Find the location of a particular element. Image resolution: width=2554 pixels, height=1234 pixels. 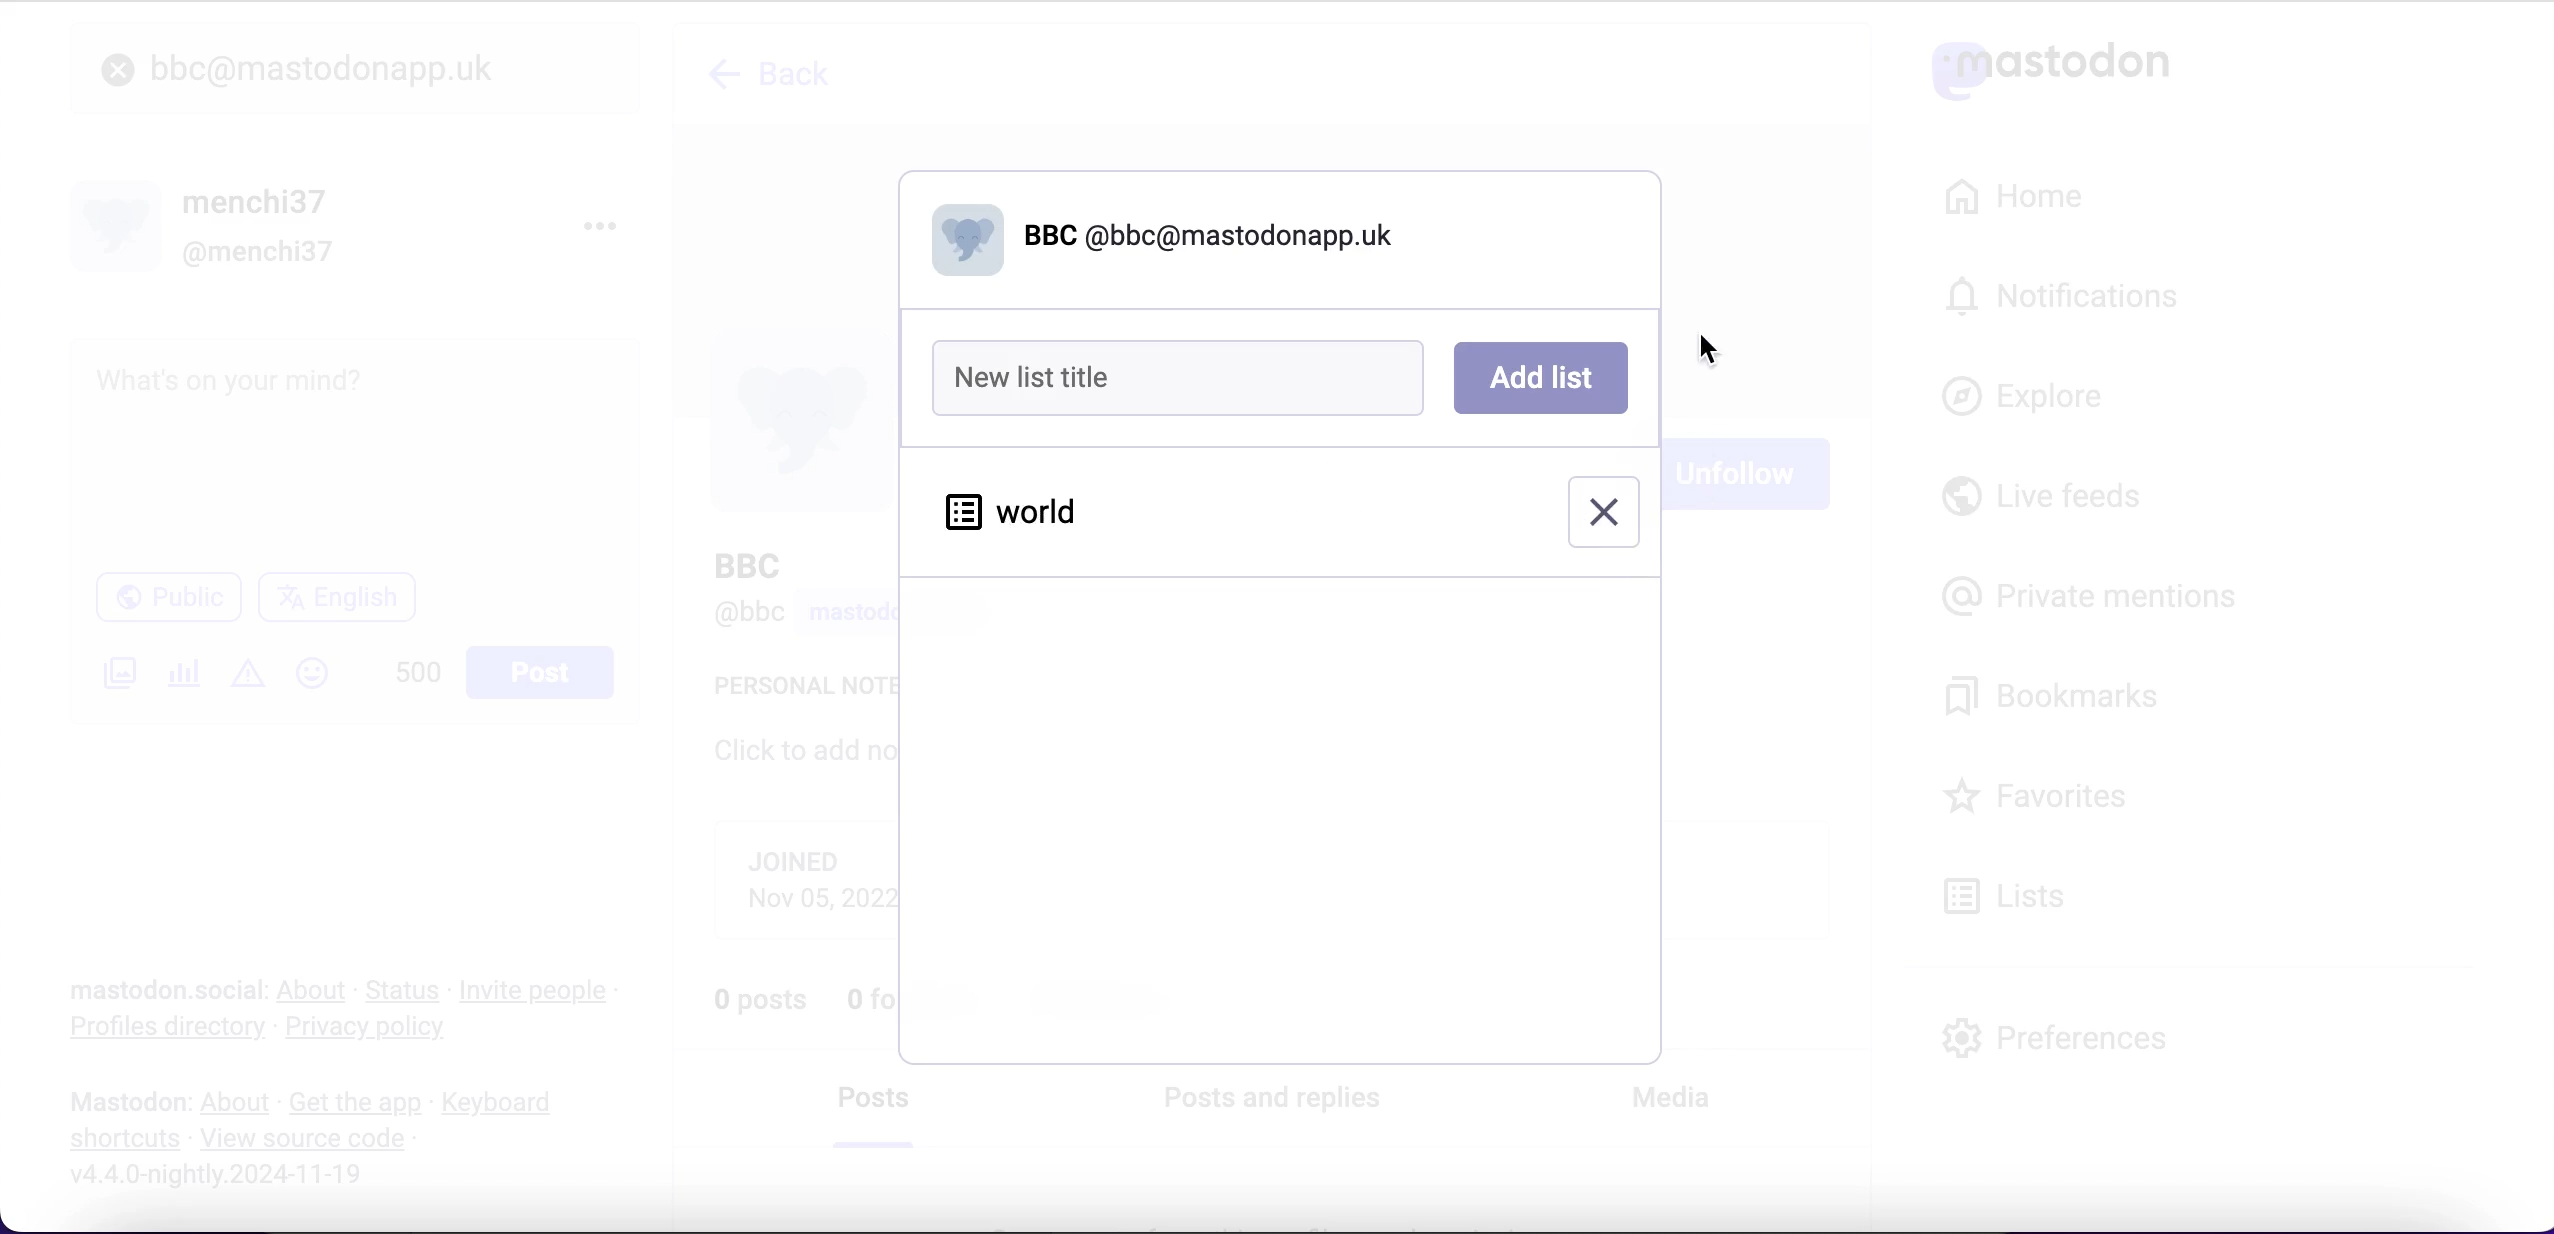

shortcuts is located at coordinates (118, 1140).